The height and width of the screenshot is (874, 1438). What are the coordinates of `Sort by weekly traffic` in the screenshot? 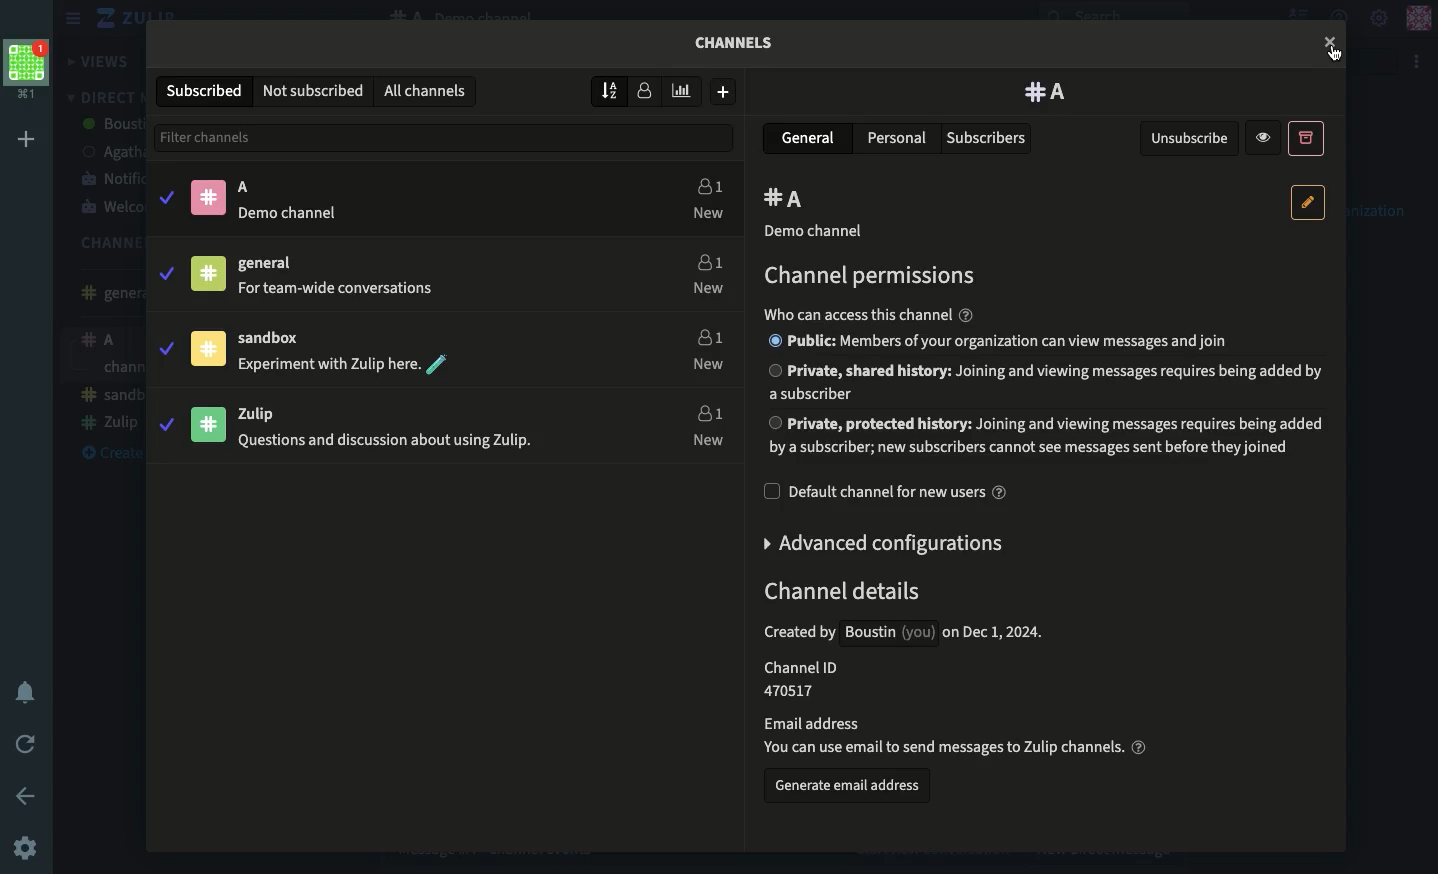 It's located at (684, 91).